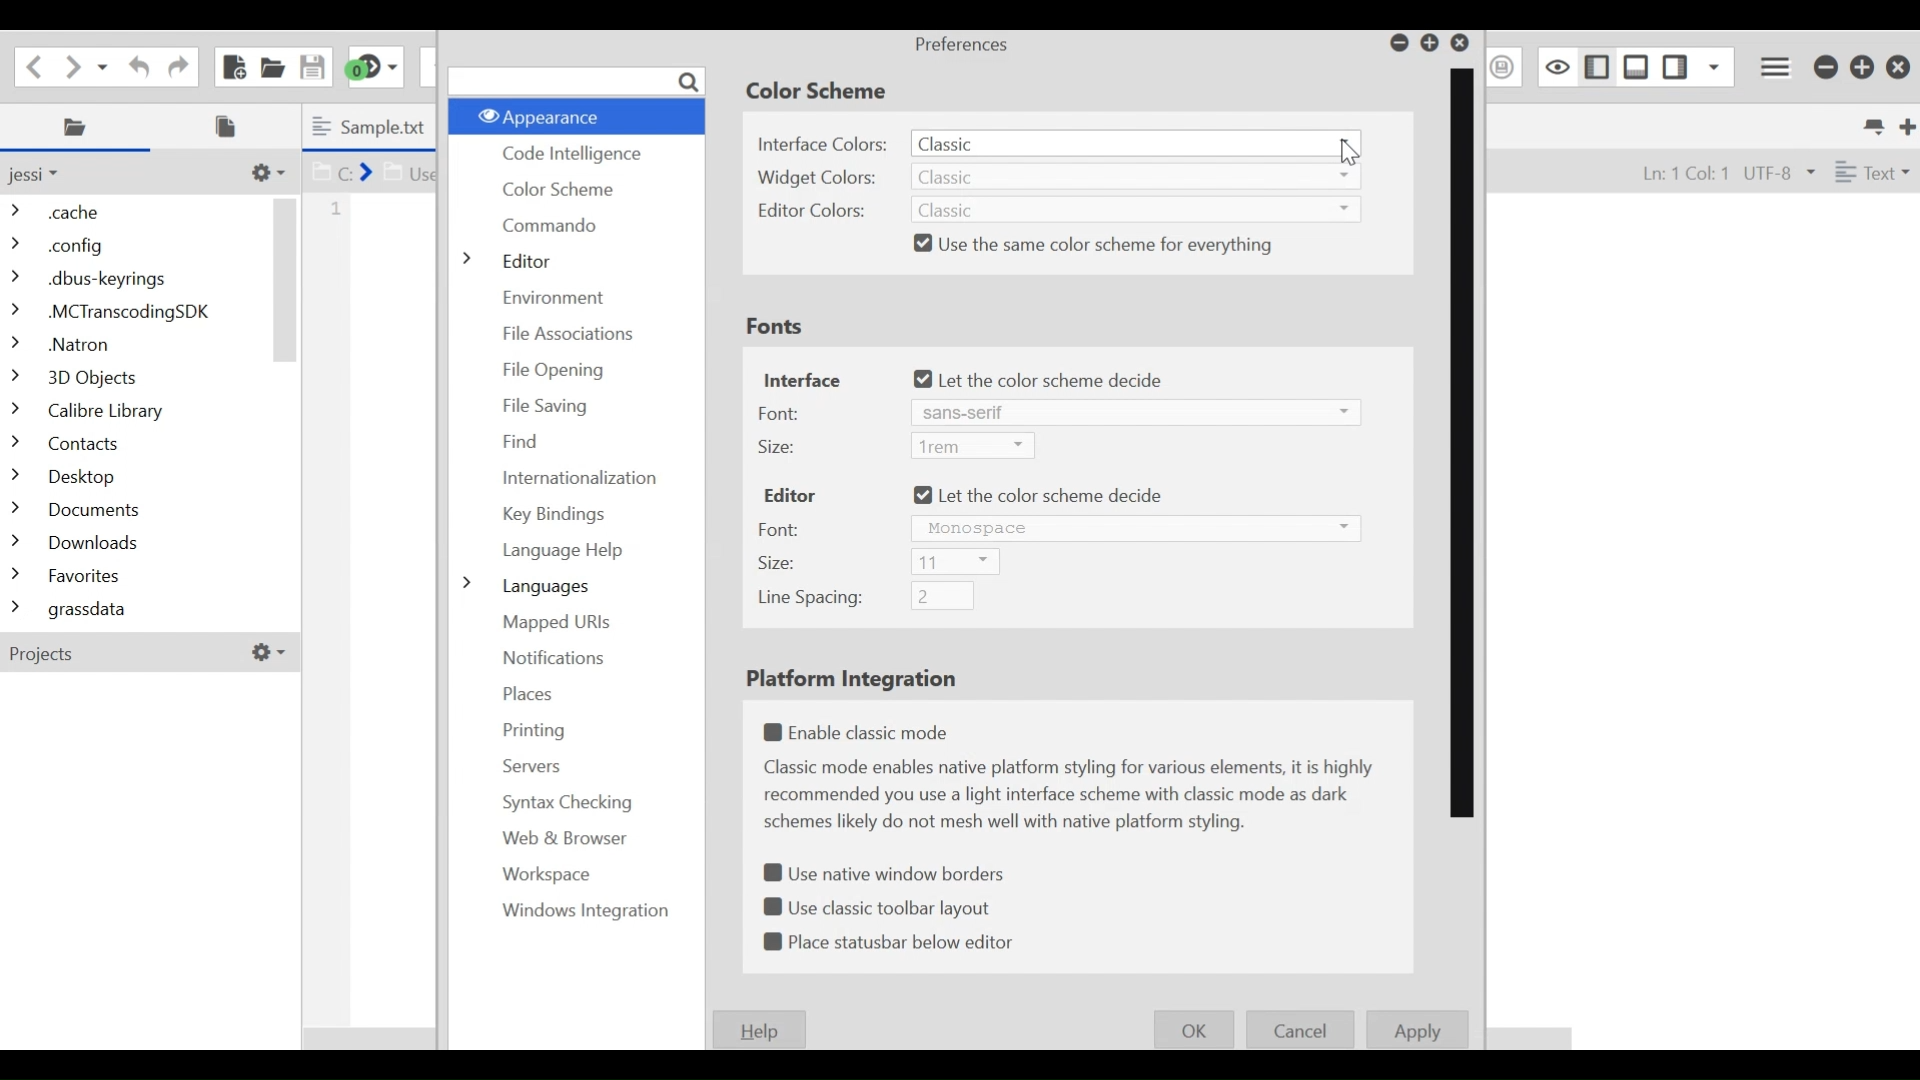 Image resolution: width=1920 pixels, height=1080 pixels. Describe the element at coordinates (374, 170) in the screenshot. I see `Show in location` at that location.